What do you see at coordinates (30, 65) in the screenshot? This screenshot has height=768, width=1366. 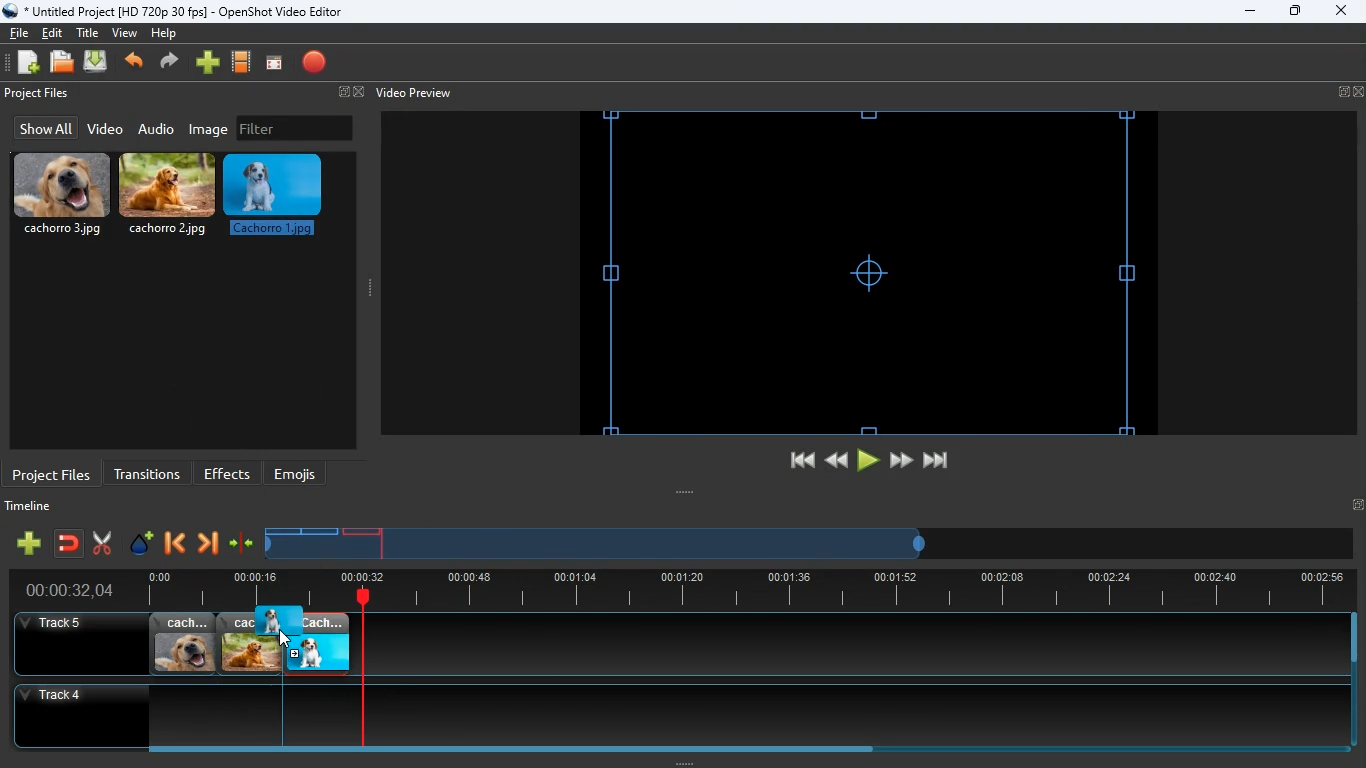 I see `add files` at bounding box center [30, 65].